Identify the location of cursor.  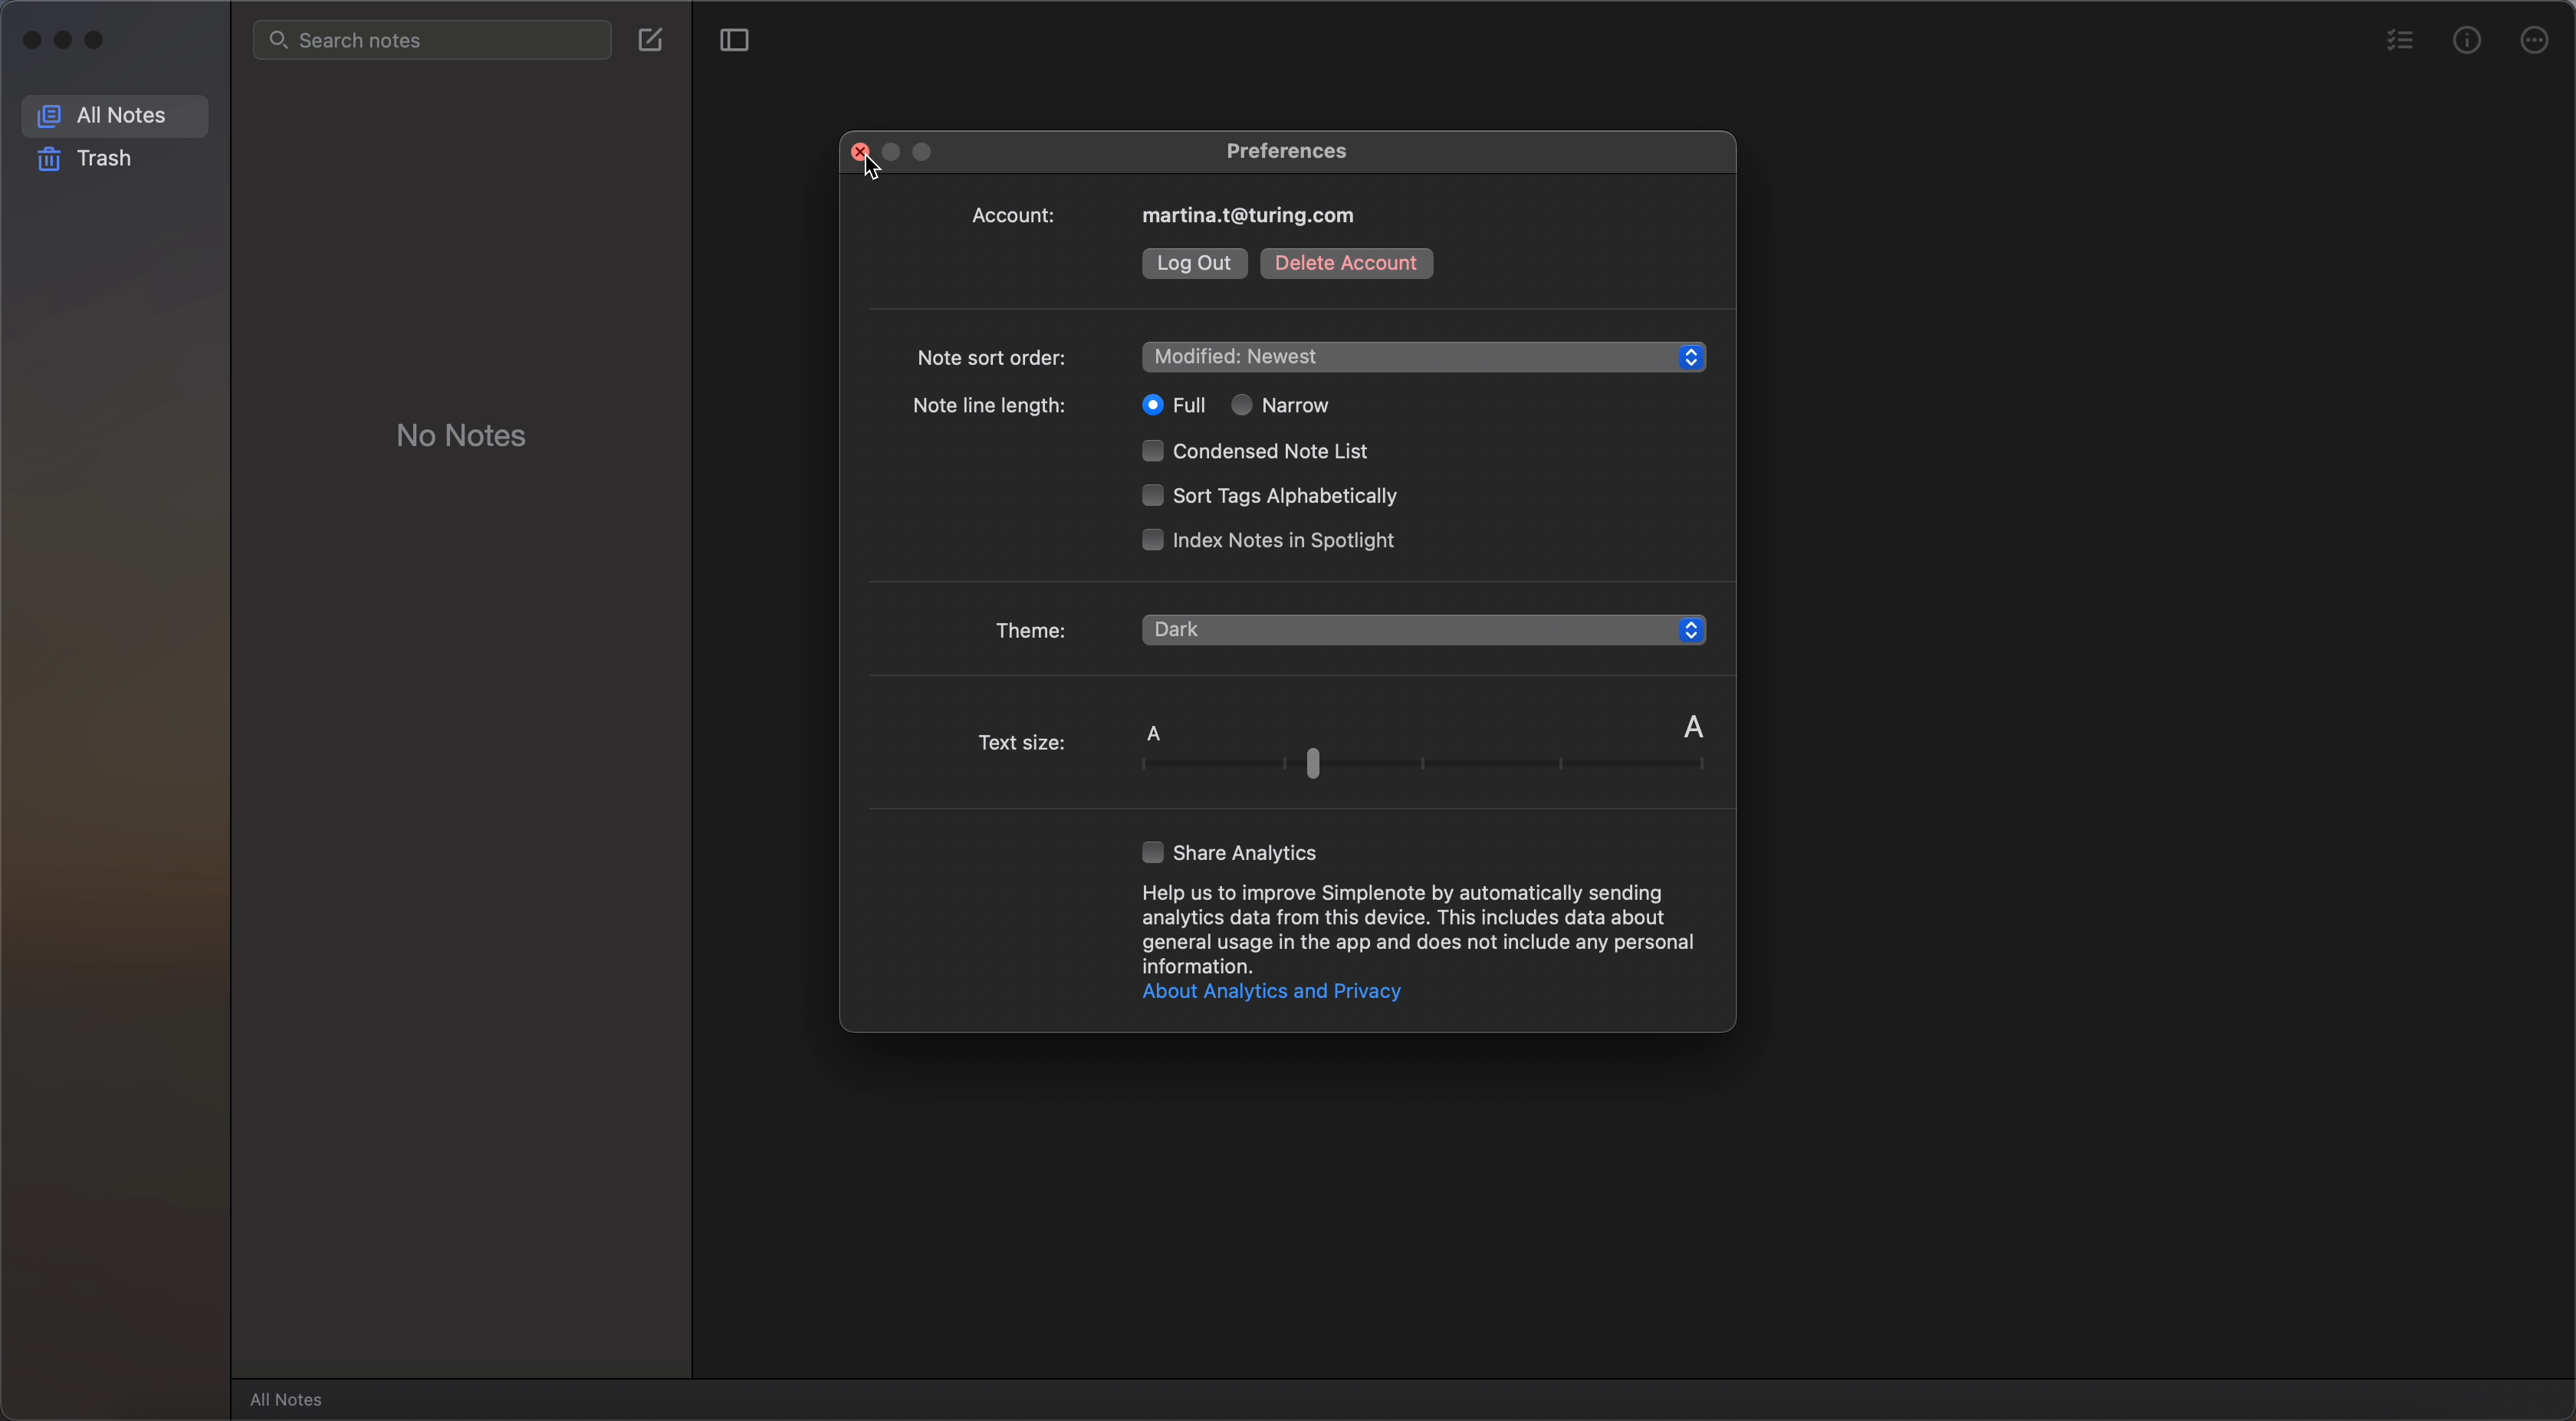
(1264, 675).